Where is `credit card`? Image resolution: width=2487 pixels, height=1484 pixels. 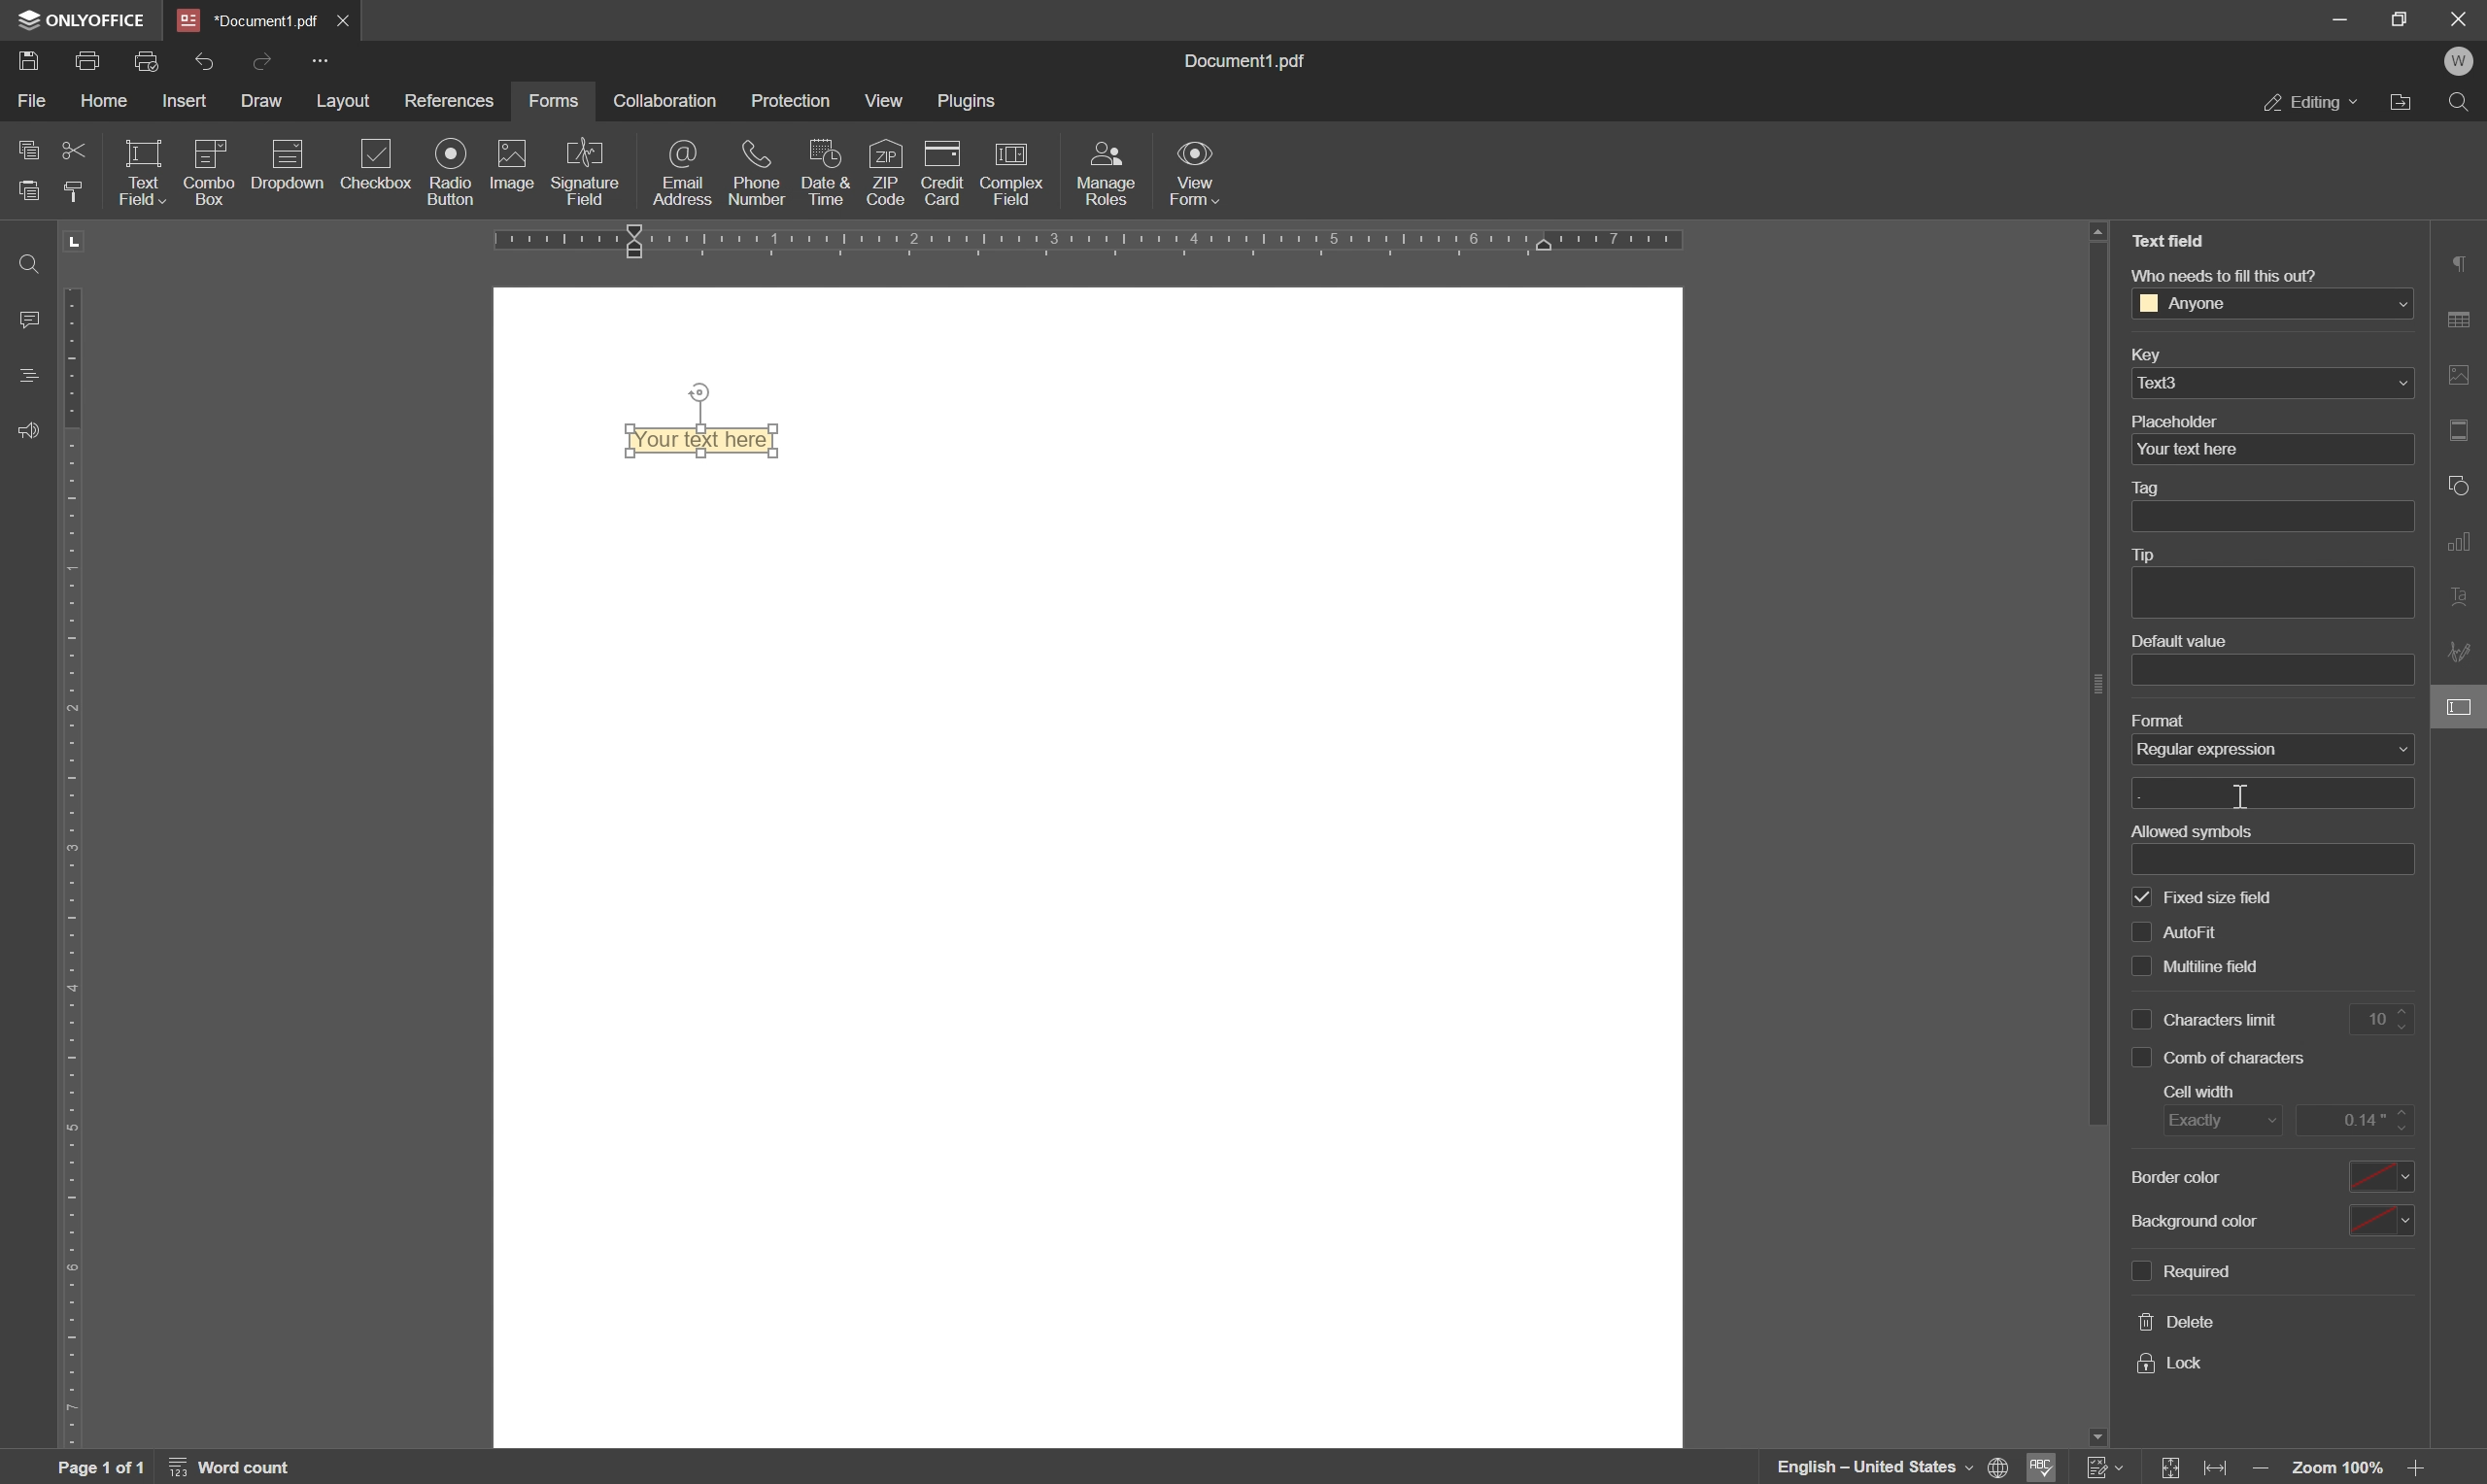 credit card is located at coordinates (944, 173).